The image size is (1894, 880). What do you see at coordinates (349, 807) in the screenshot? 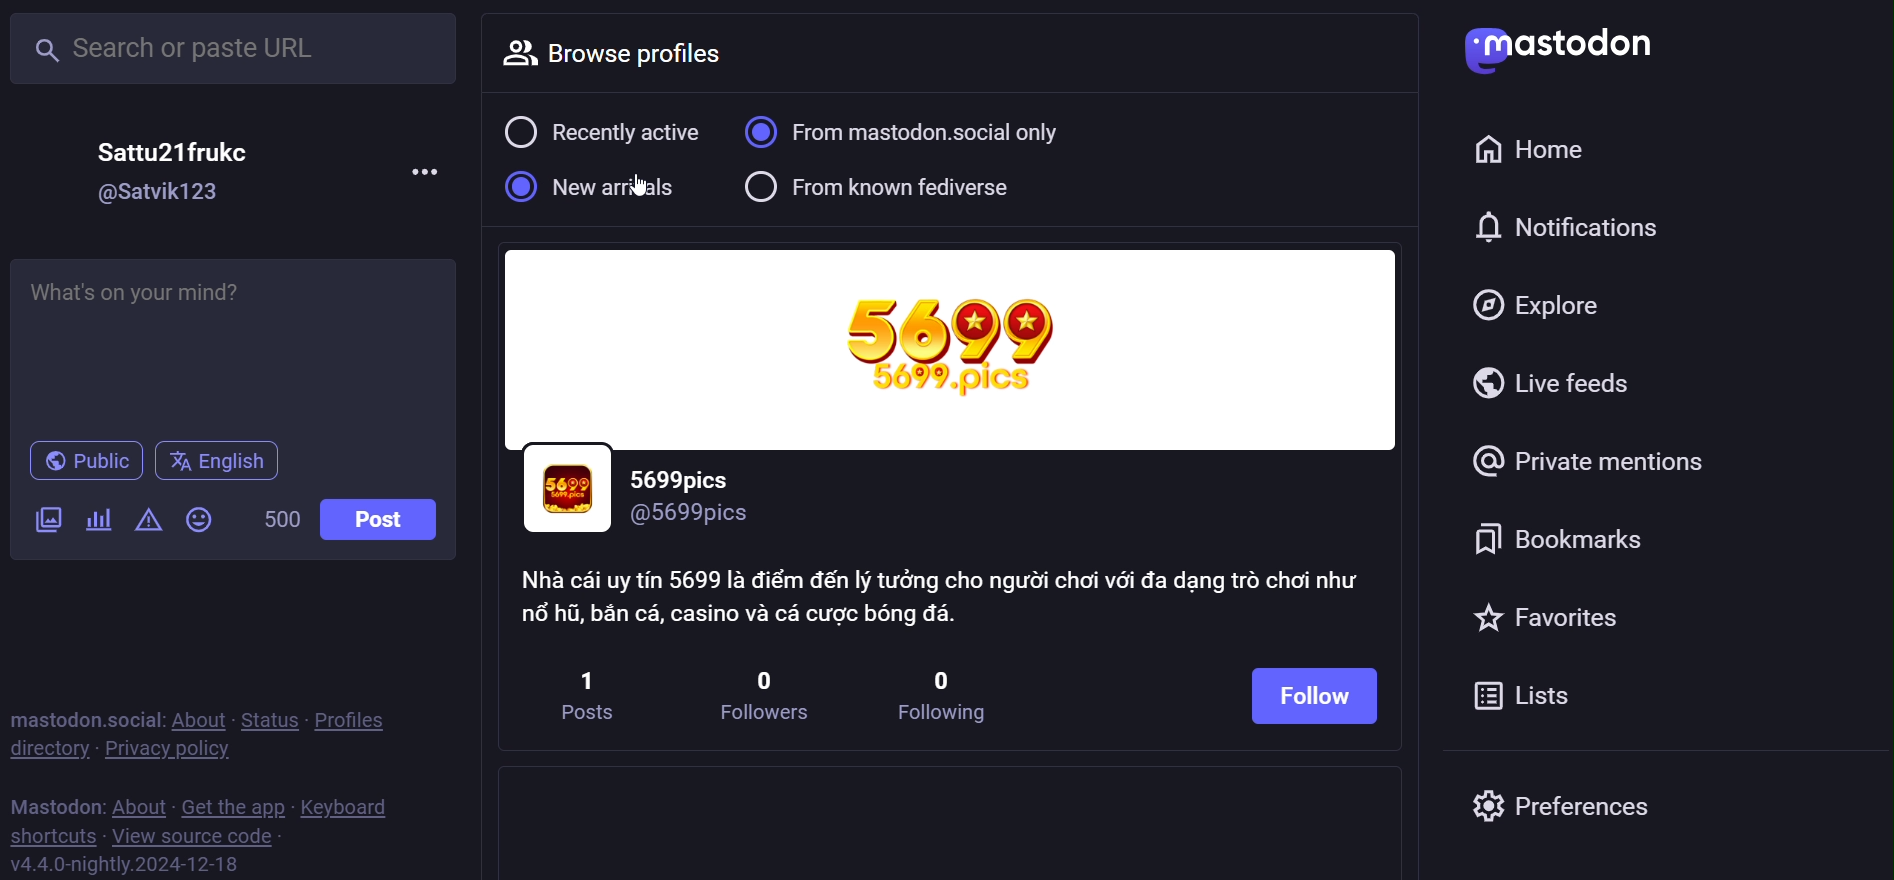
I see `keyboard` at bounding box center [349, 807].